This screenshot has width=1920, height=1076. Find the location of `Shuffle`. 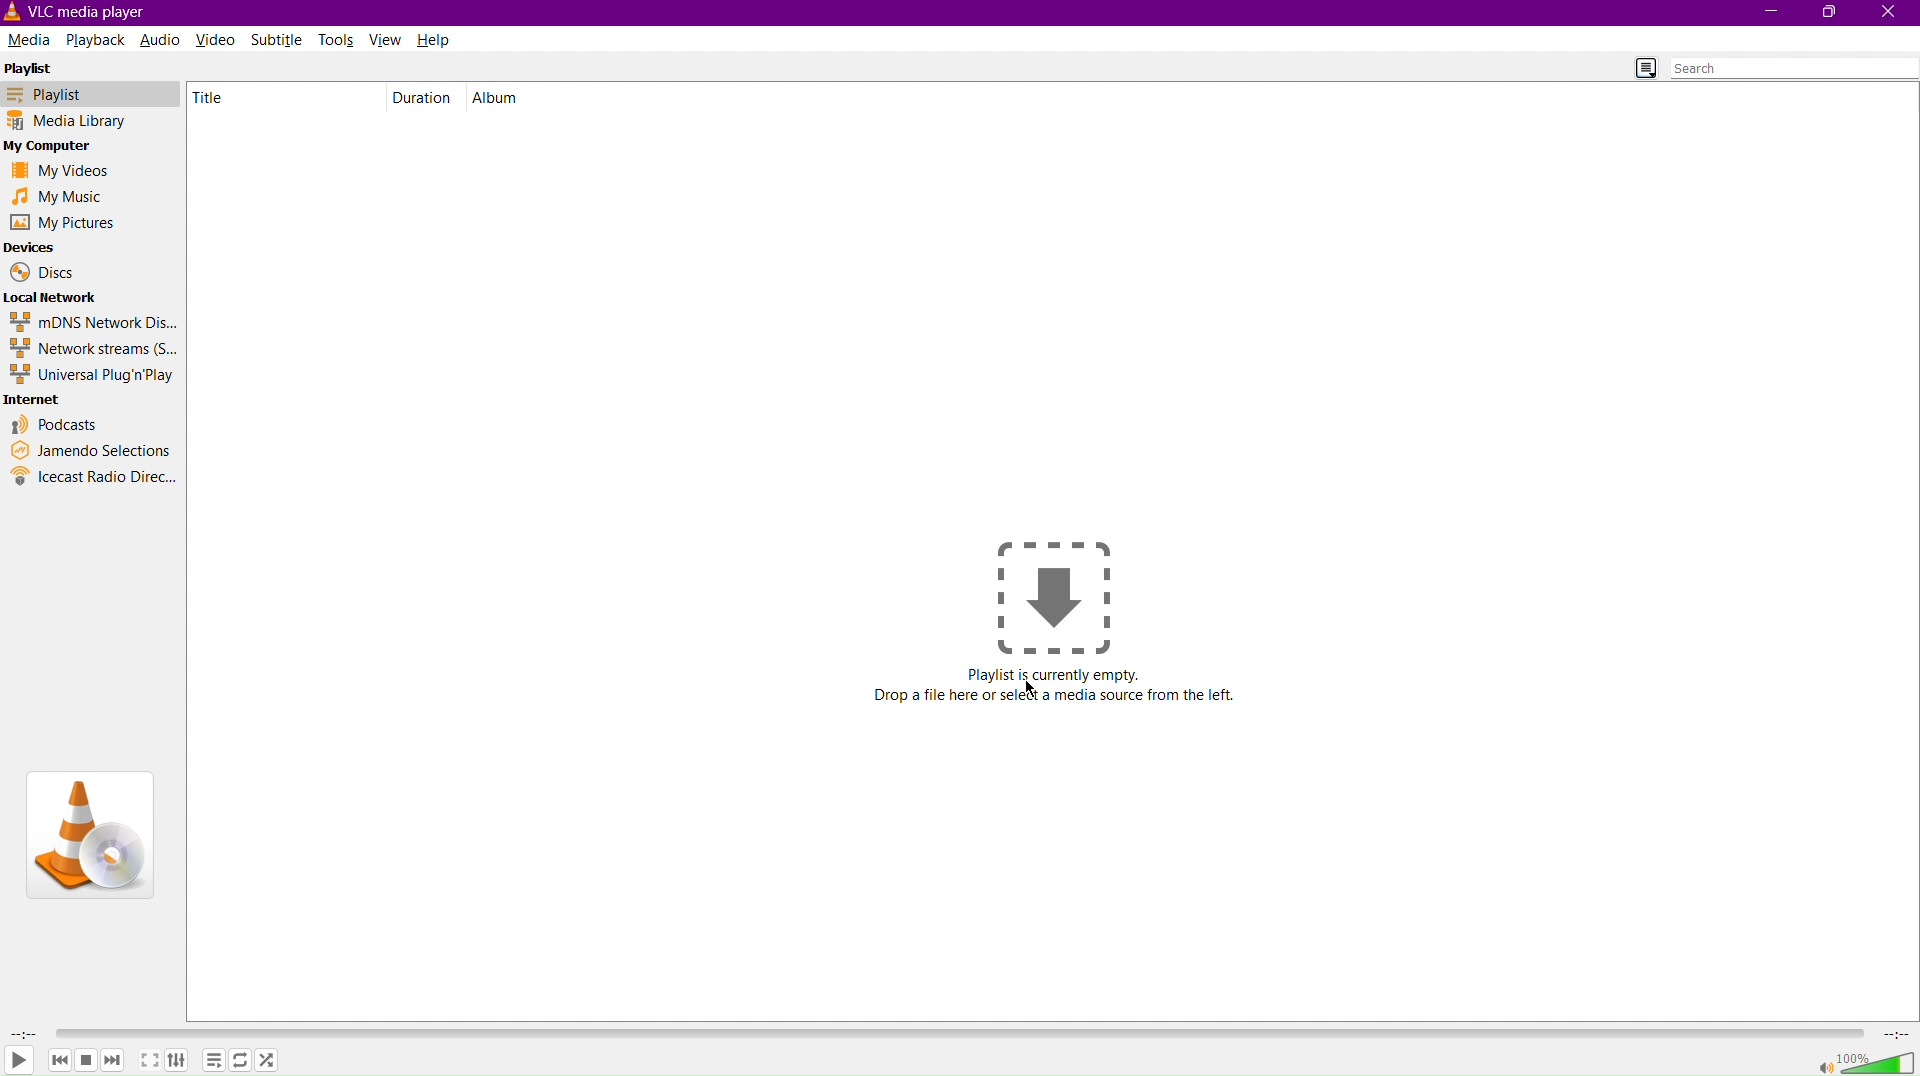

Shuffle is located at coordinates (269, 1061).